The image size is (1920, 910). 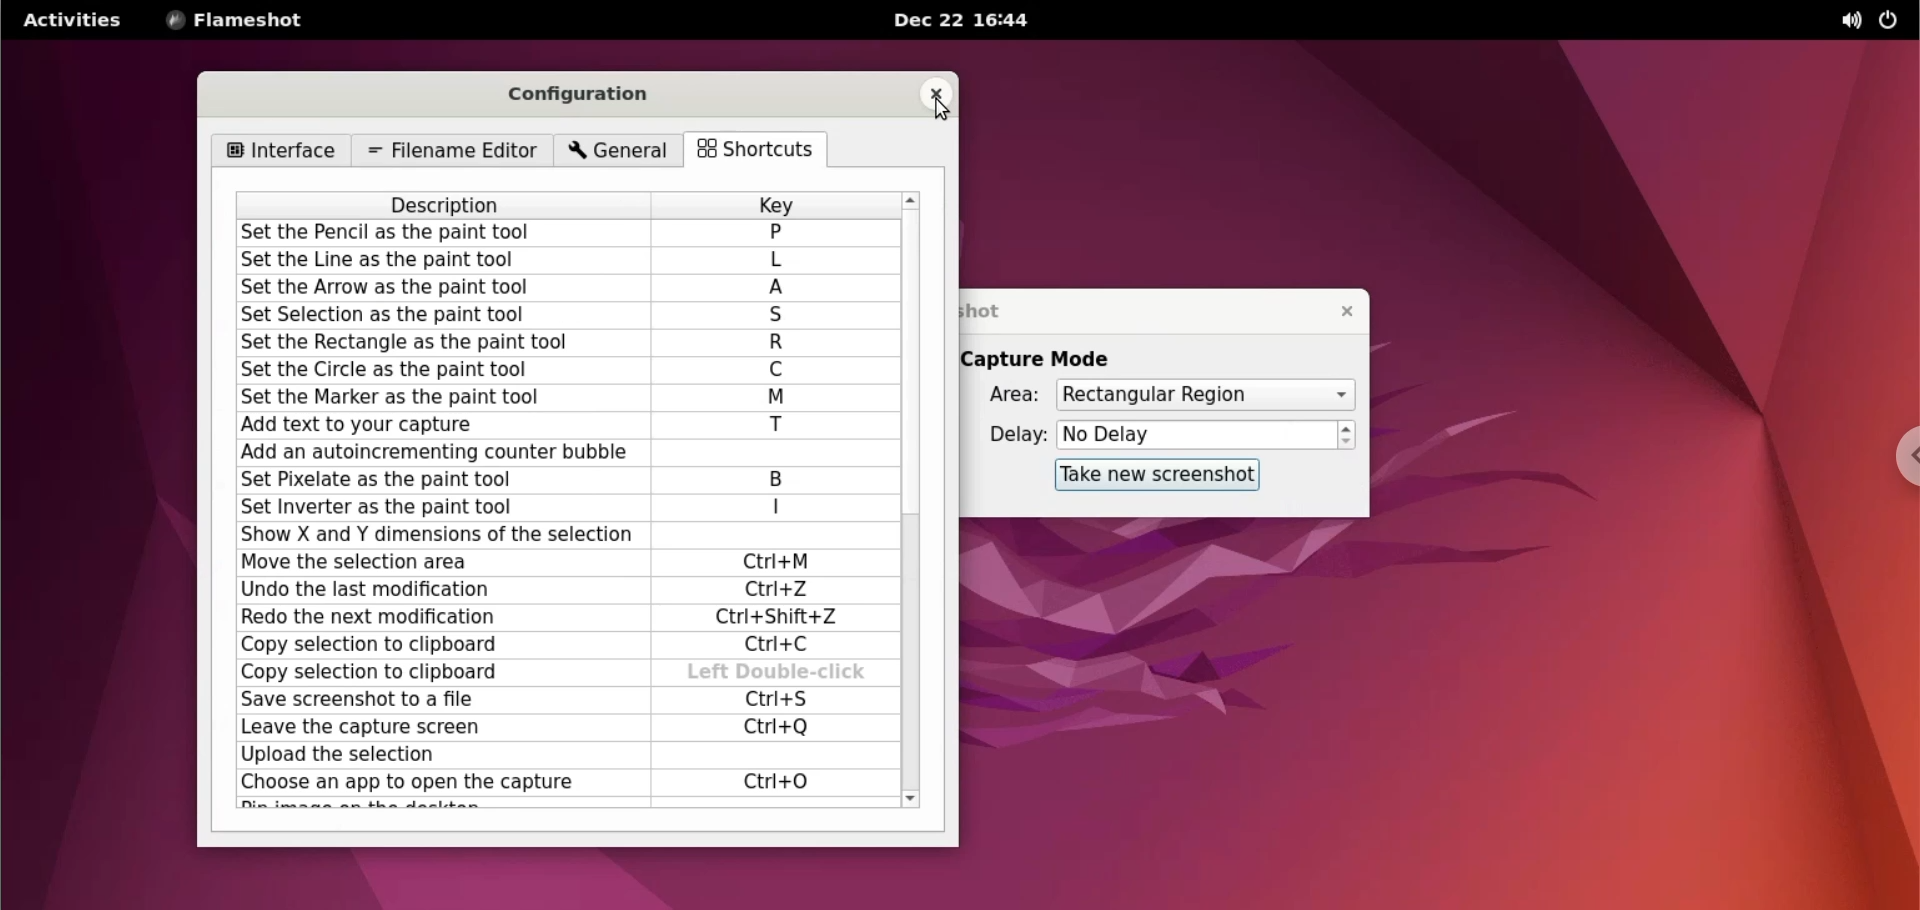 What do you see at coordinates (914, 497) in the screenshot?
I see `scrollbar` at bounding box center [914, 497].